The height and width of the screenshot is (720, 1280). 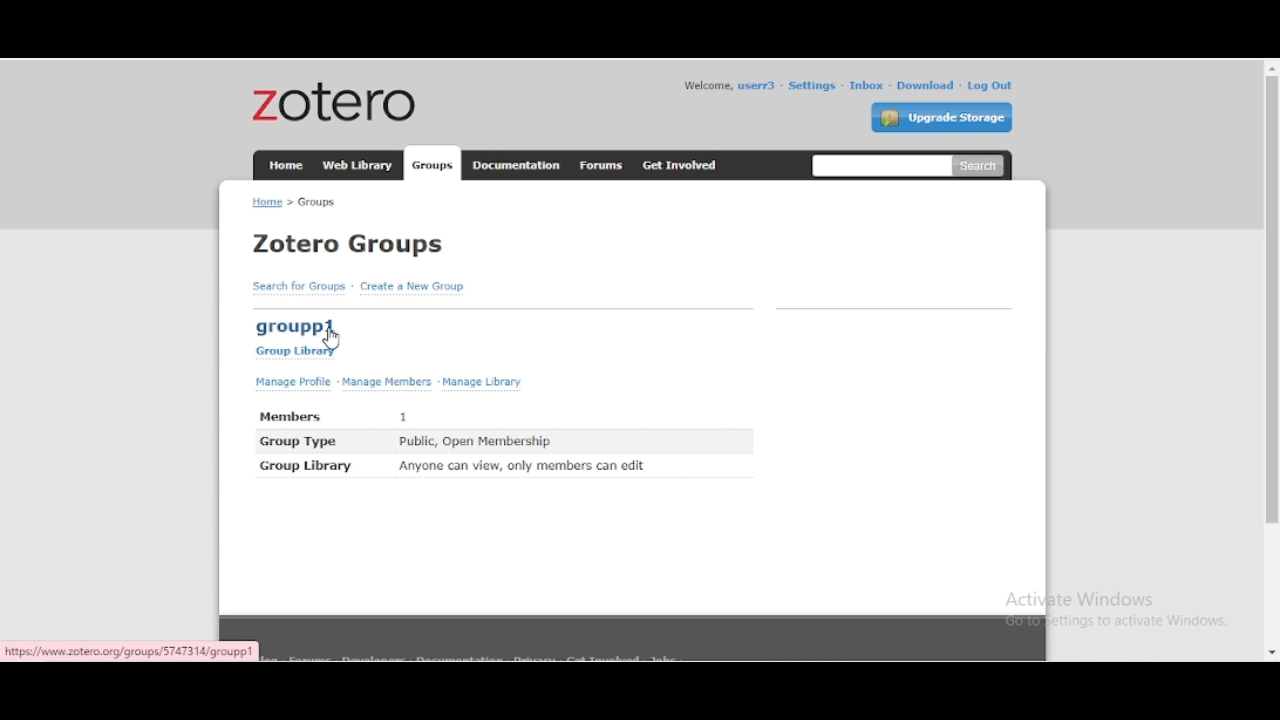 I want to click on link, so click(x=130, y=651).